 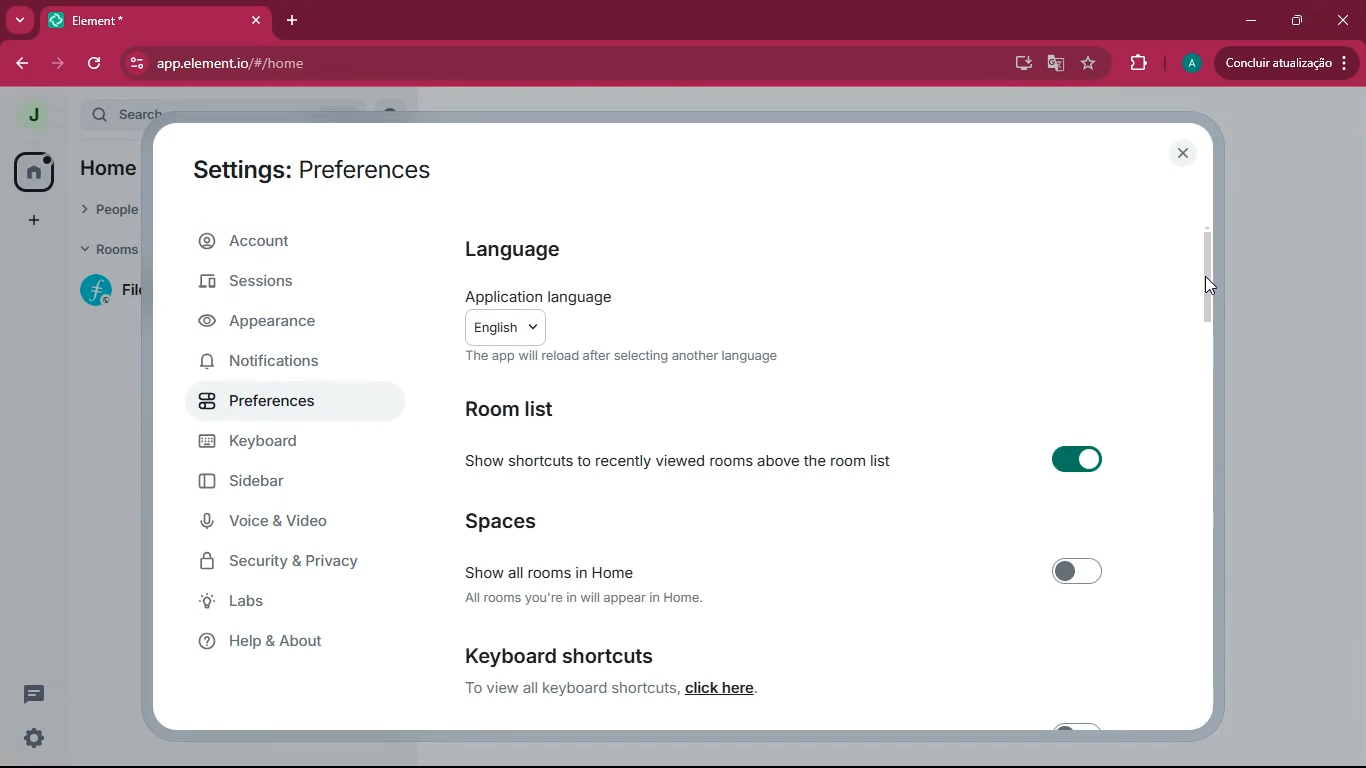 What do you see at coordinates (270, 322) in the screenshot?
I see `appearance` at bounding box center [270, 322].